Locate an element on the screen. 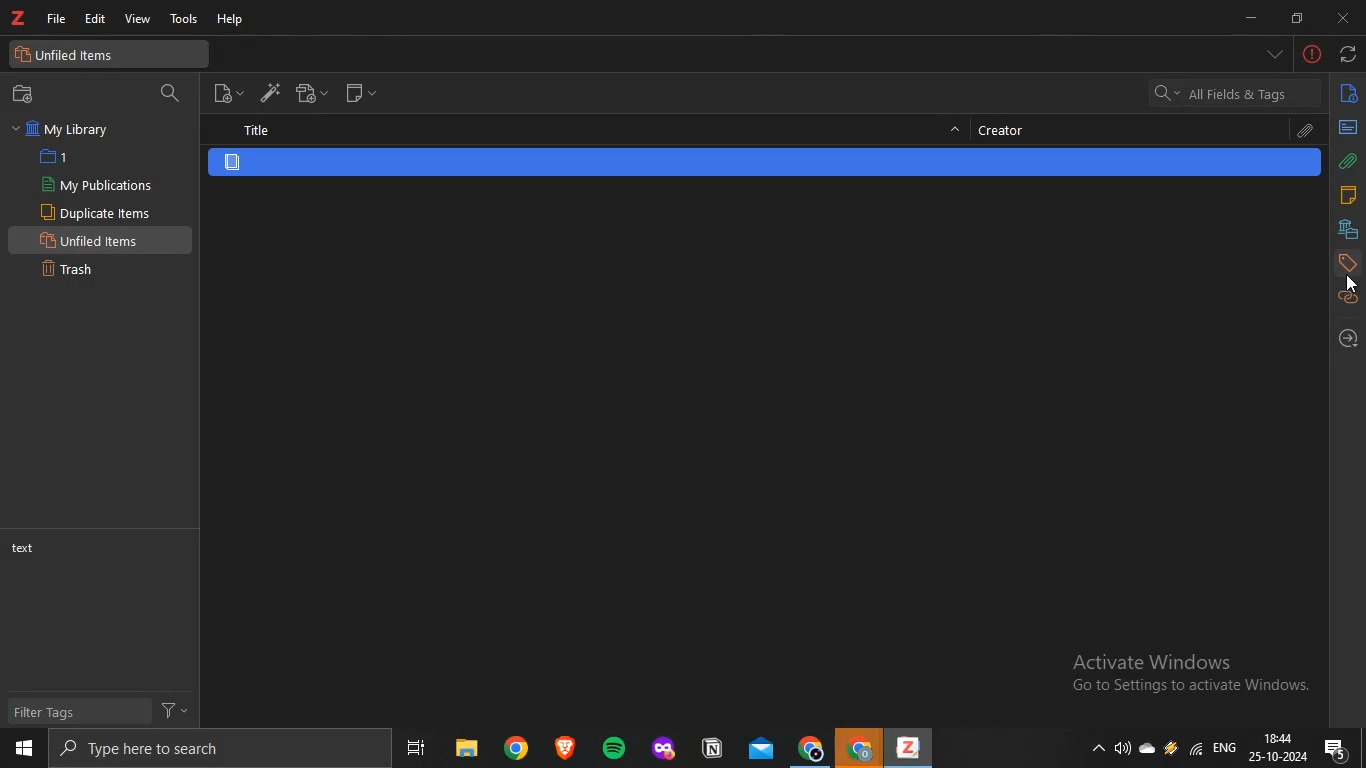  chrome is located at coordinates (854, 746).